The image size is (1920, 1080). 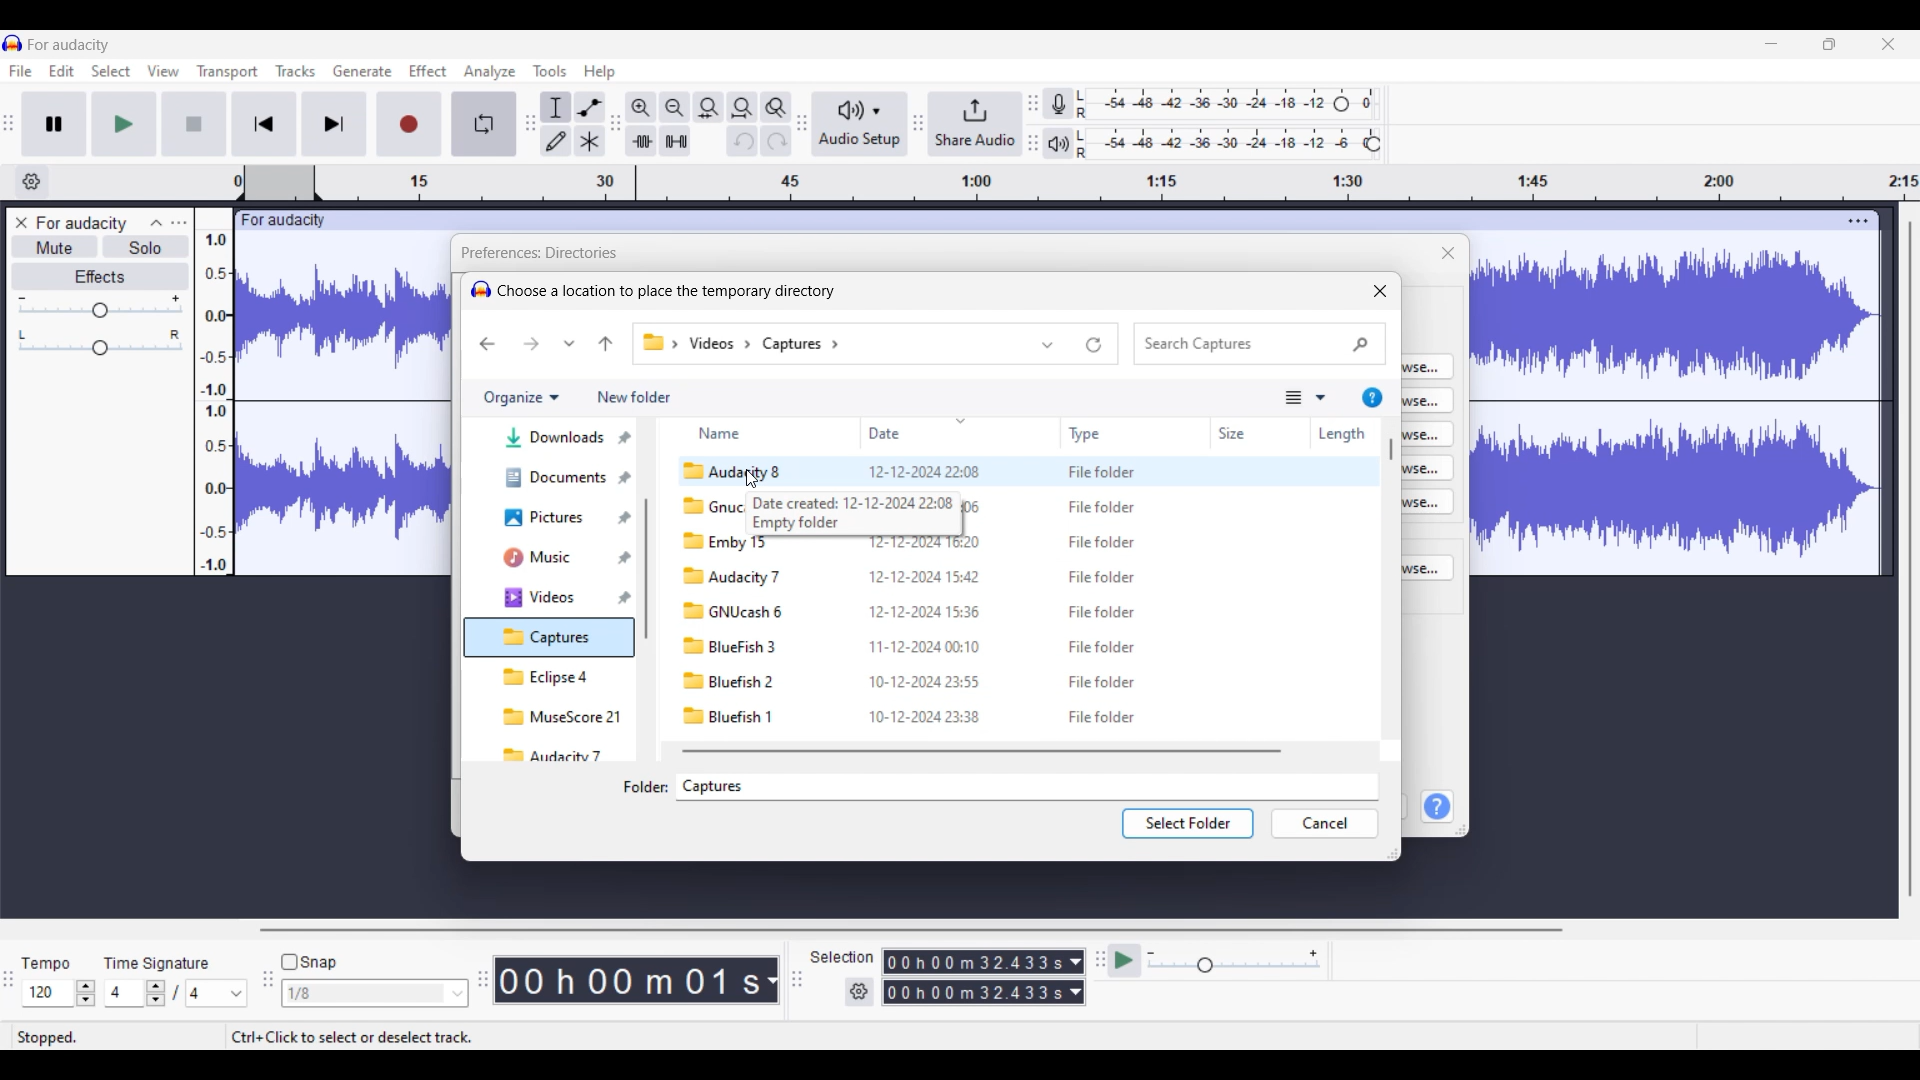 I want to click on Effects, so click(x=101, y=276).